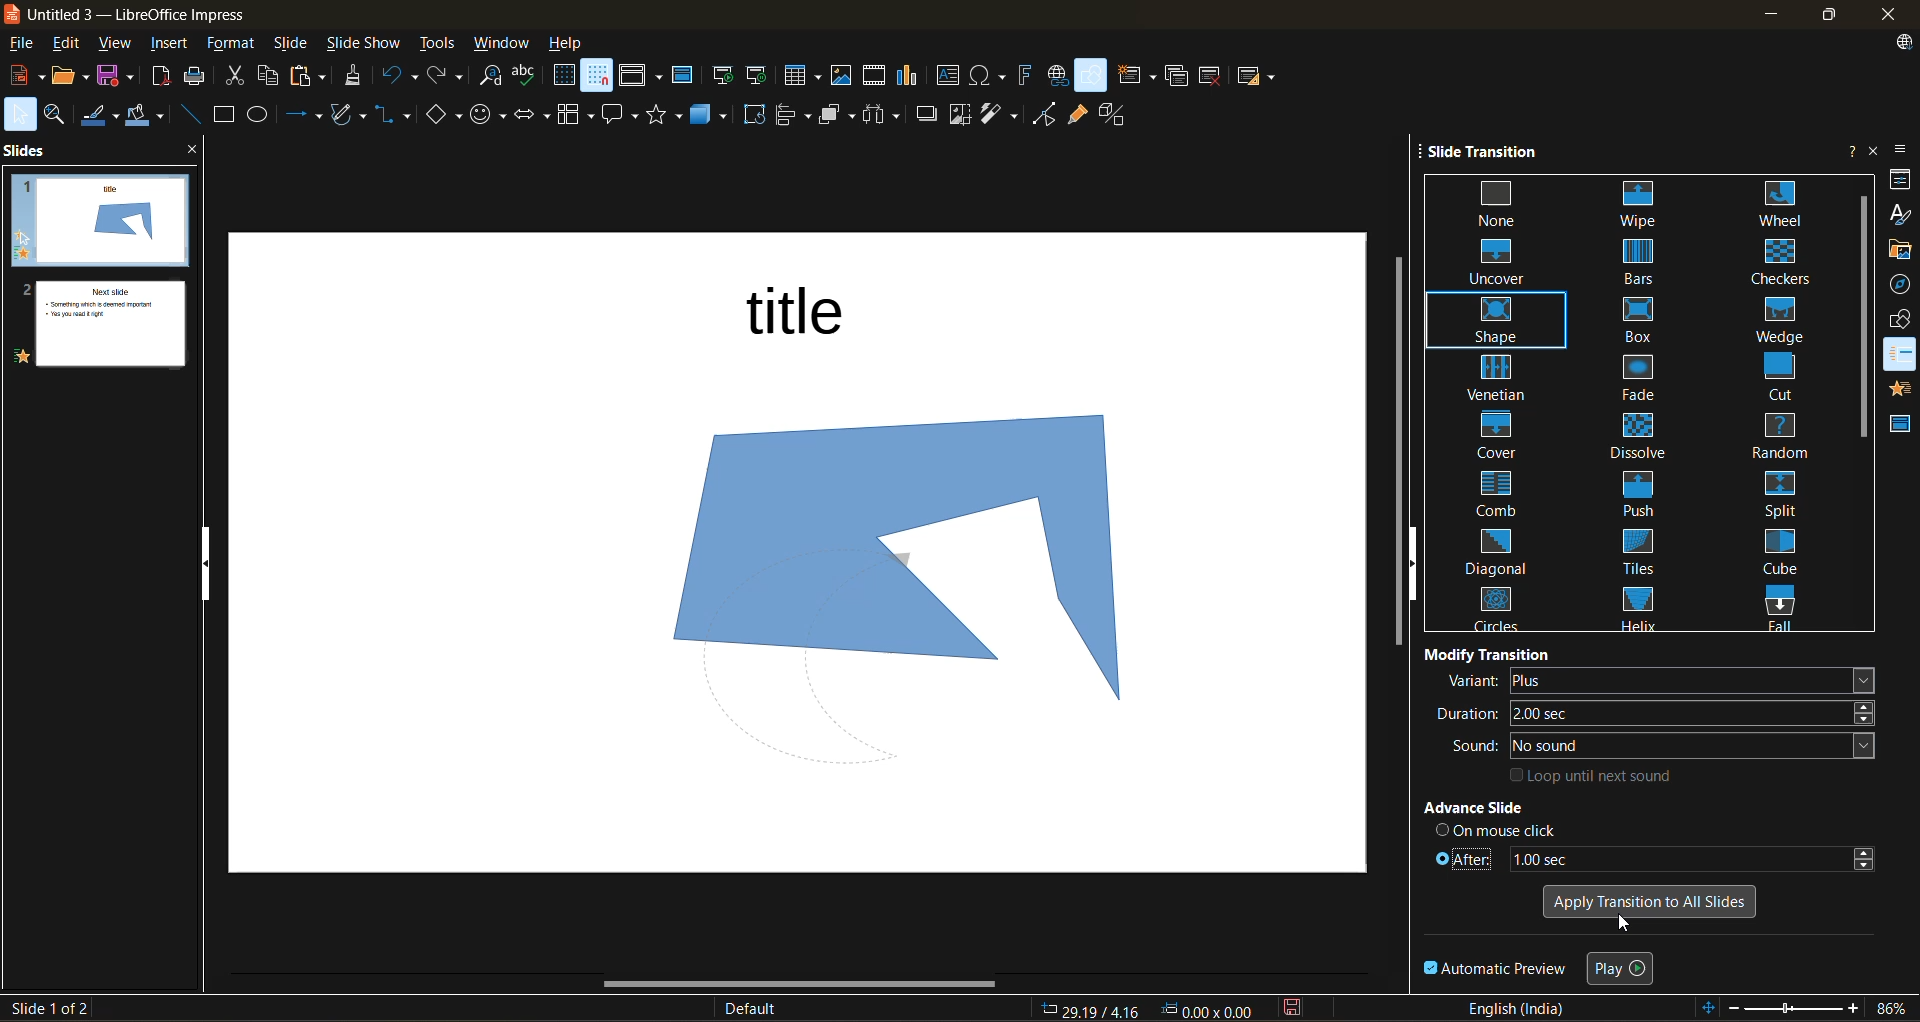  What do you see at coordinates (1621, 926) in the screenshot?
I see `cursor` at bounding box center [1621, 926].